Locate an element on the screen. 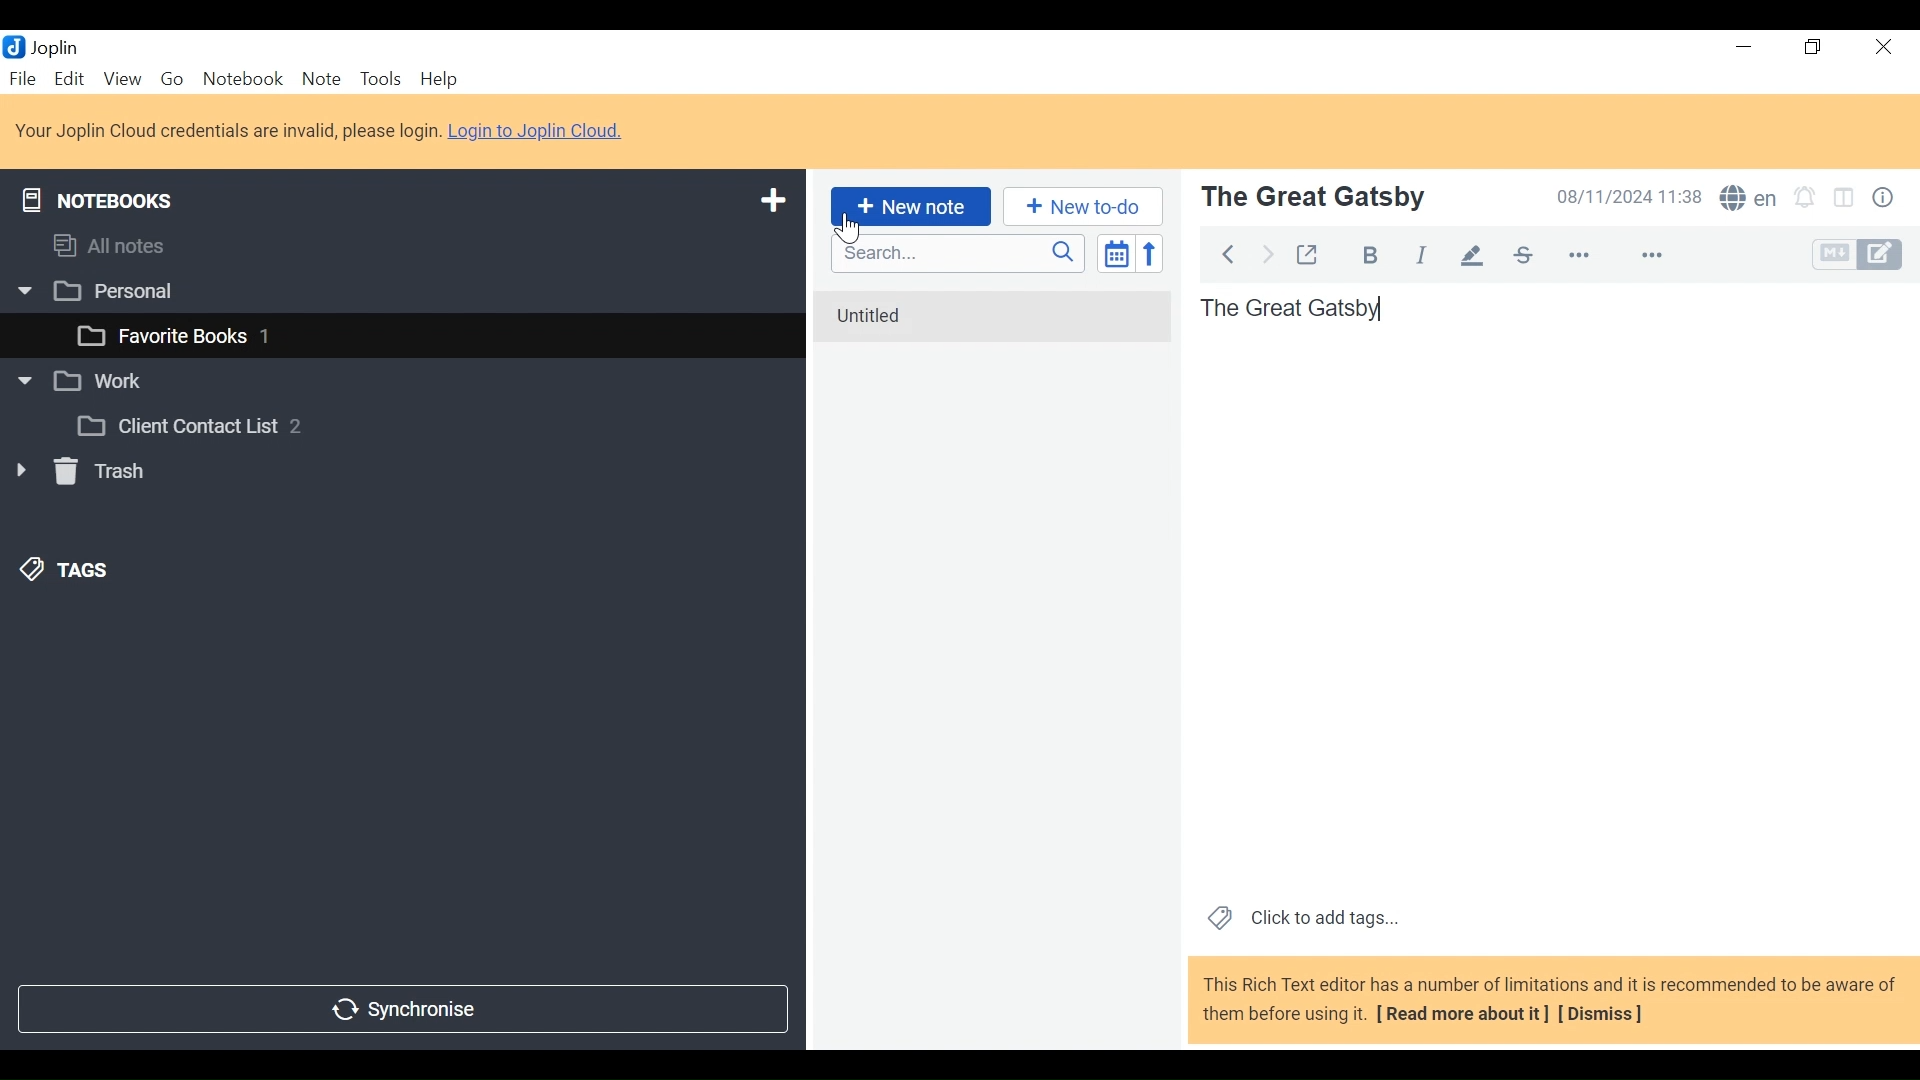  more is located at coordinates (1624, 257).